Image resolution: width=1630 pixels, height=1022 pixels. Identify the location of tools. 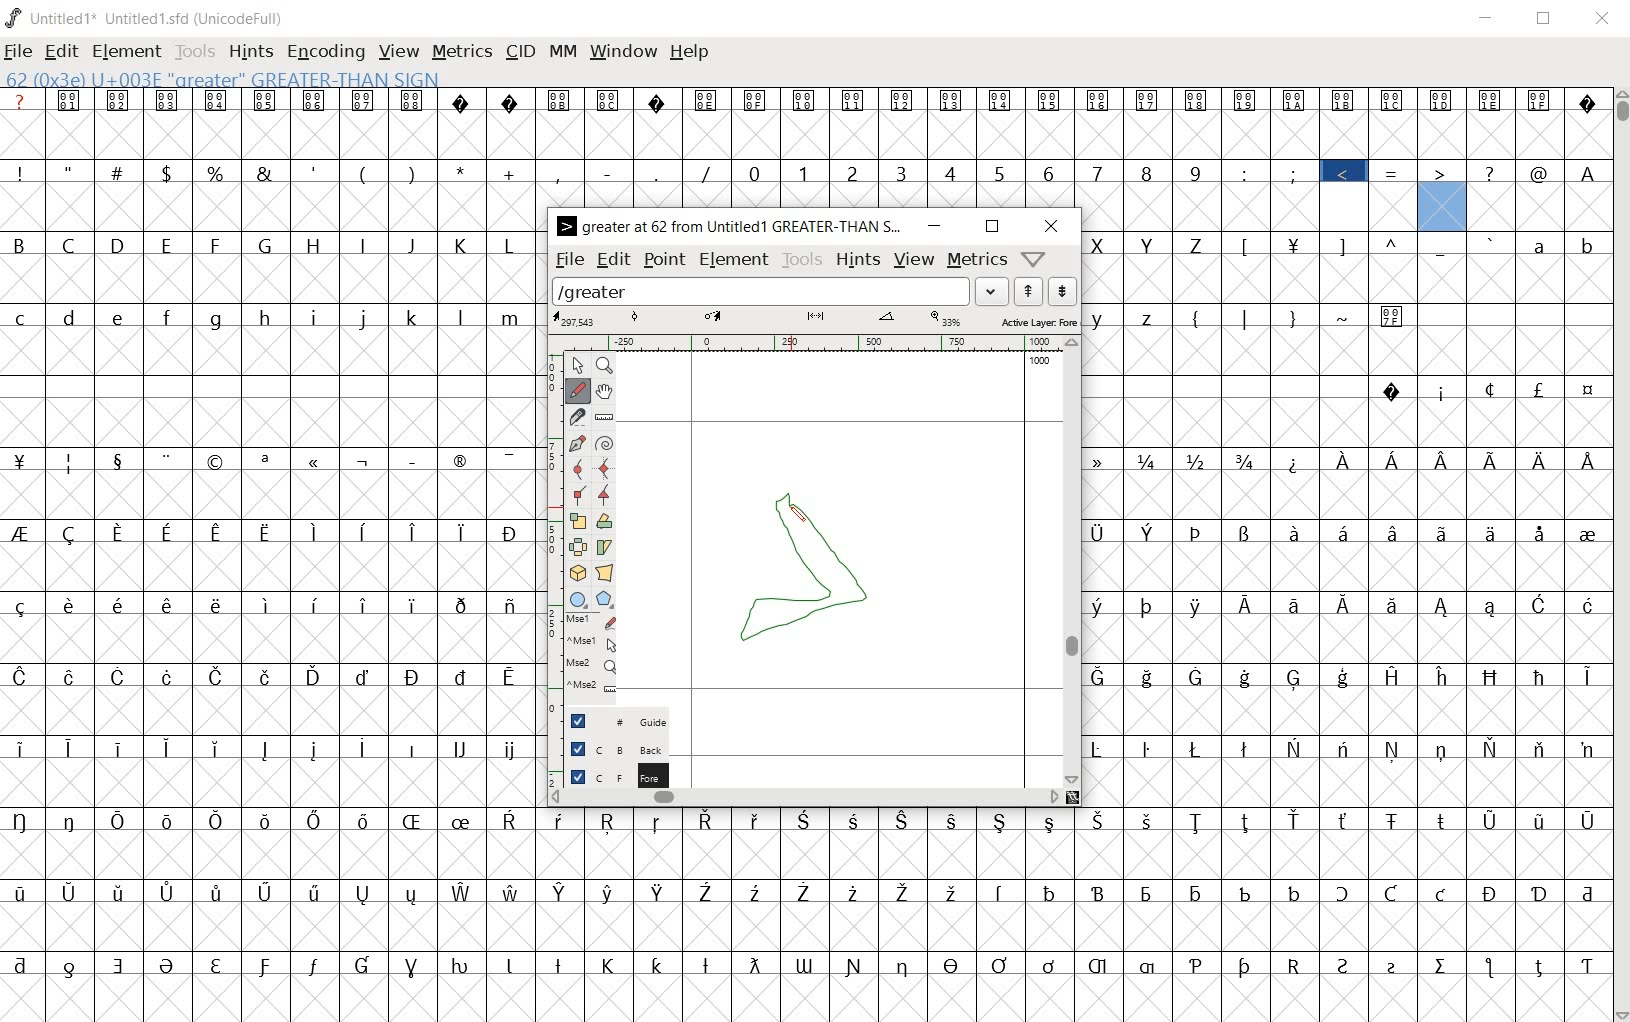
(803, 261).